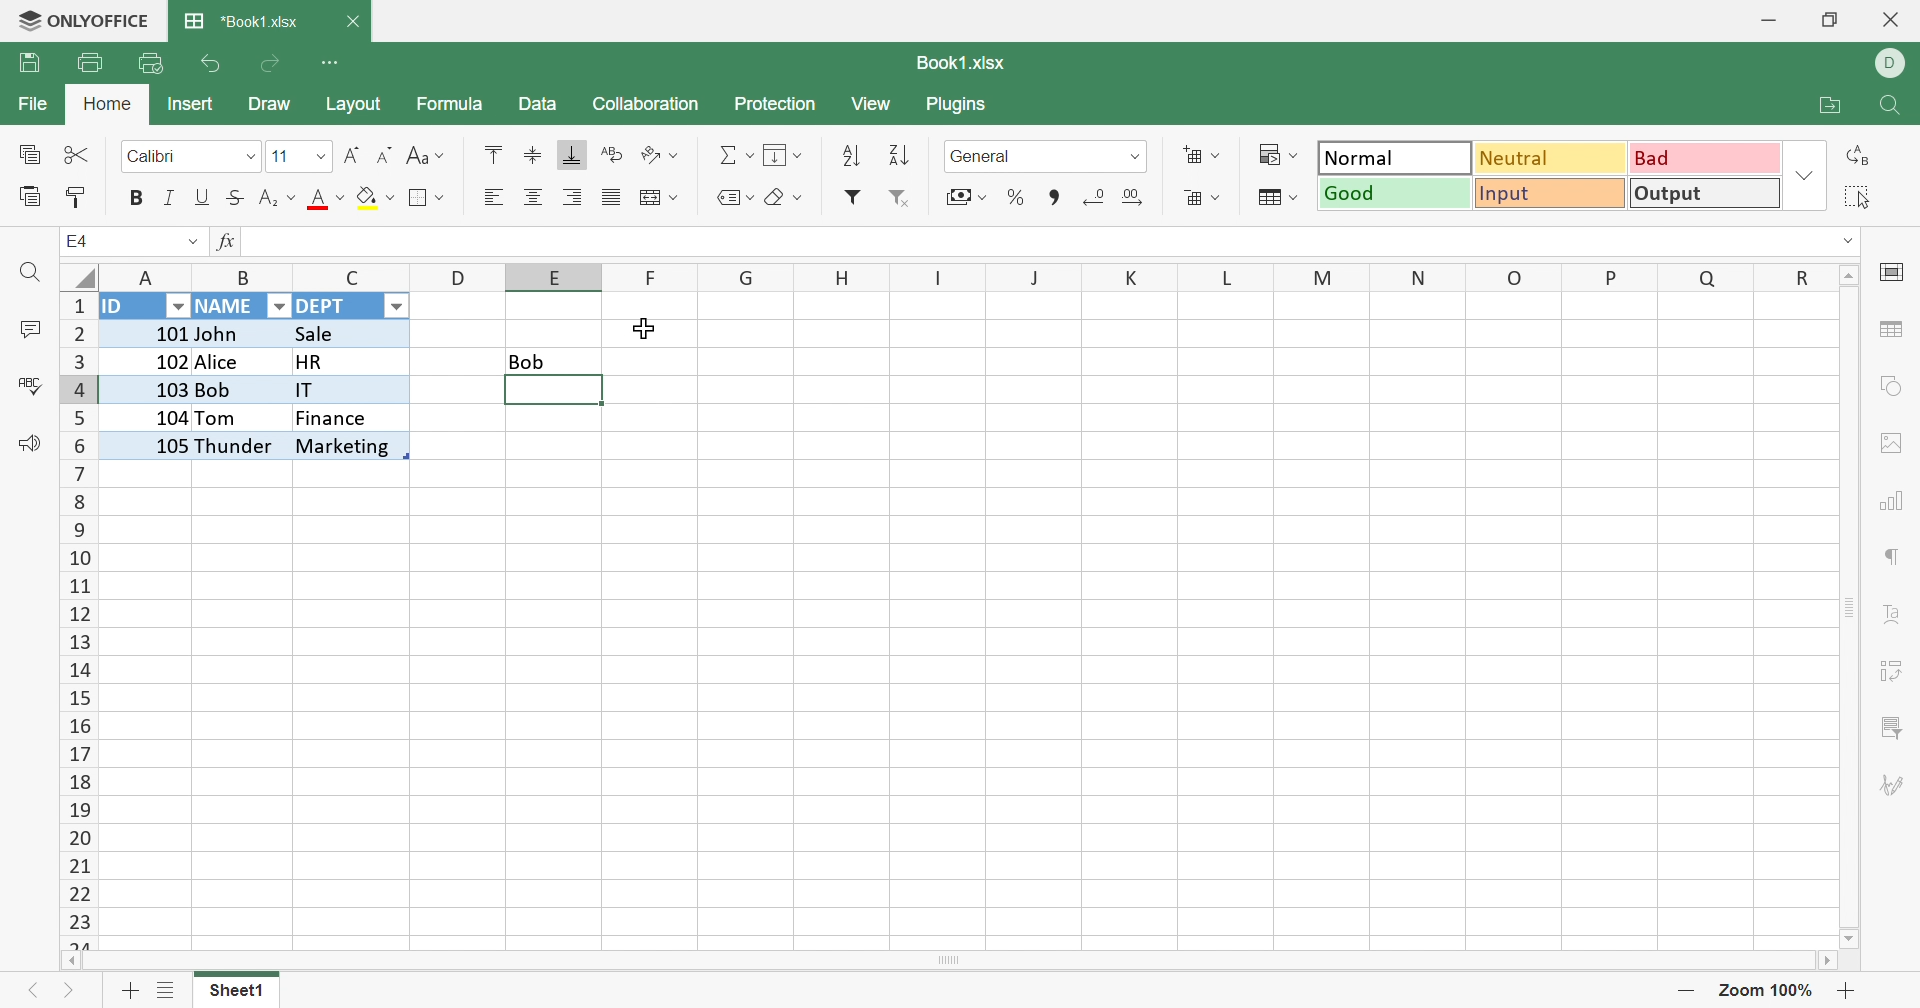 This screenshot has height=1008, width=1920. What do you see at coordinates (80, 155) in the screenshot?
I see `Cut` at bounding box center [80, 155].